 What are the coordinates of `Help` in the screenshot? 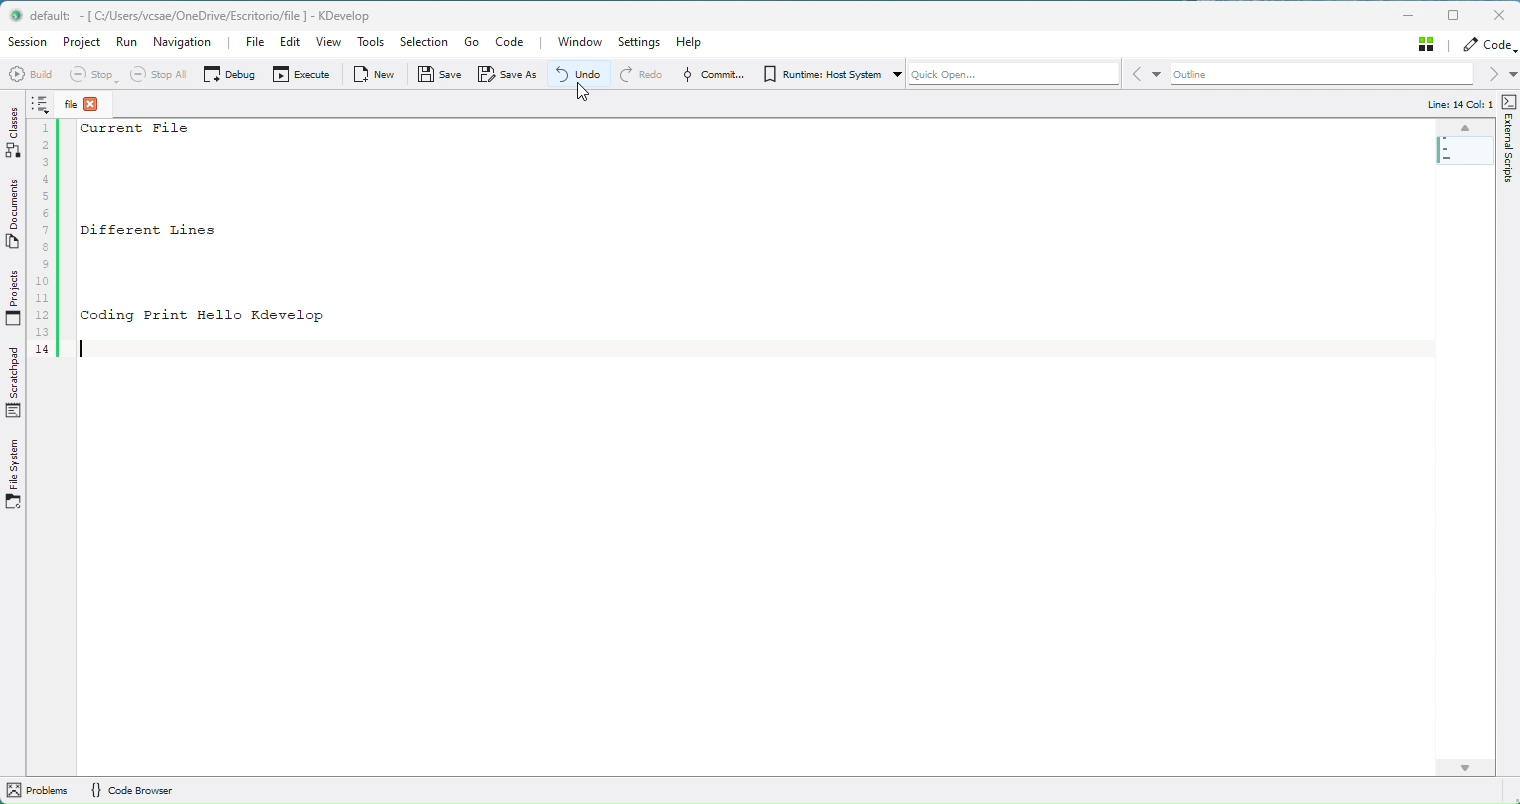 It's located at (688, 42).